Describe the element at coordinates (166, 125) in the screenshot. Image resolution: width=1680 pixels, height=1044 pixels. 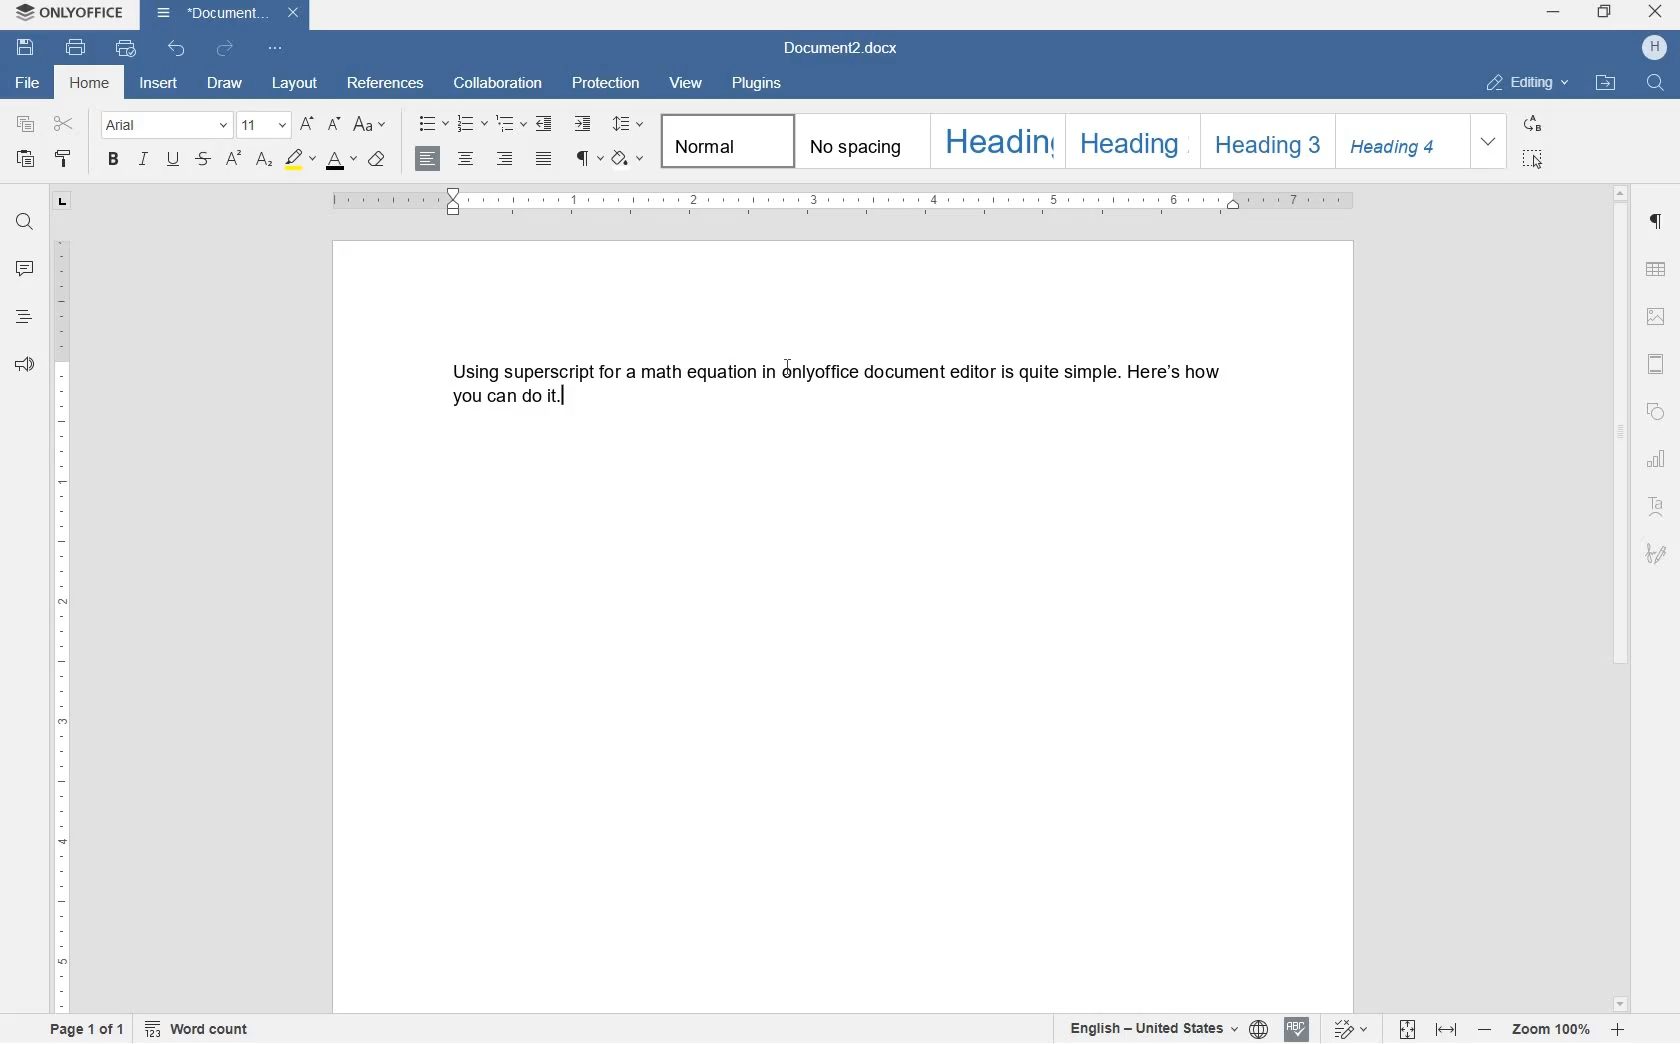
I see `font name` at that location.